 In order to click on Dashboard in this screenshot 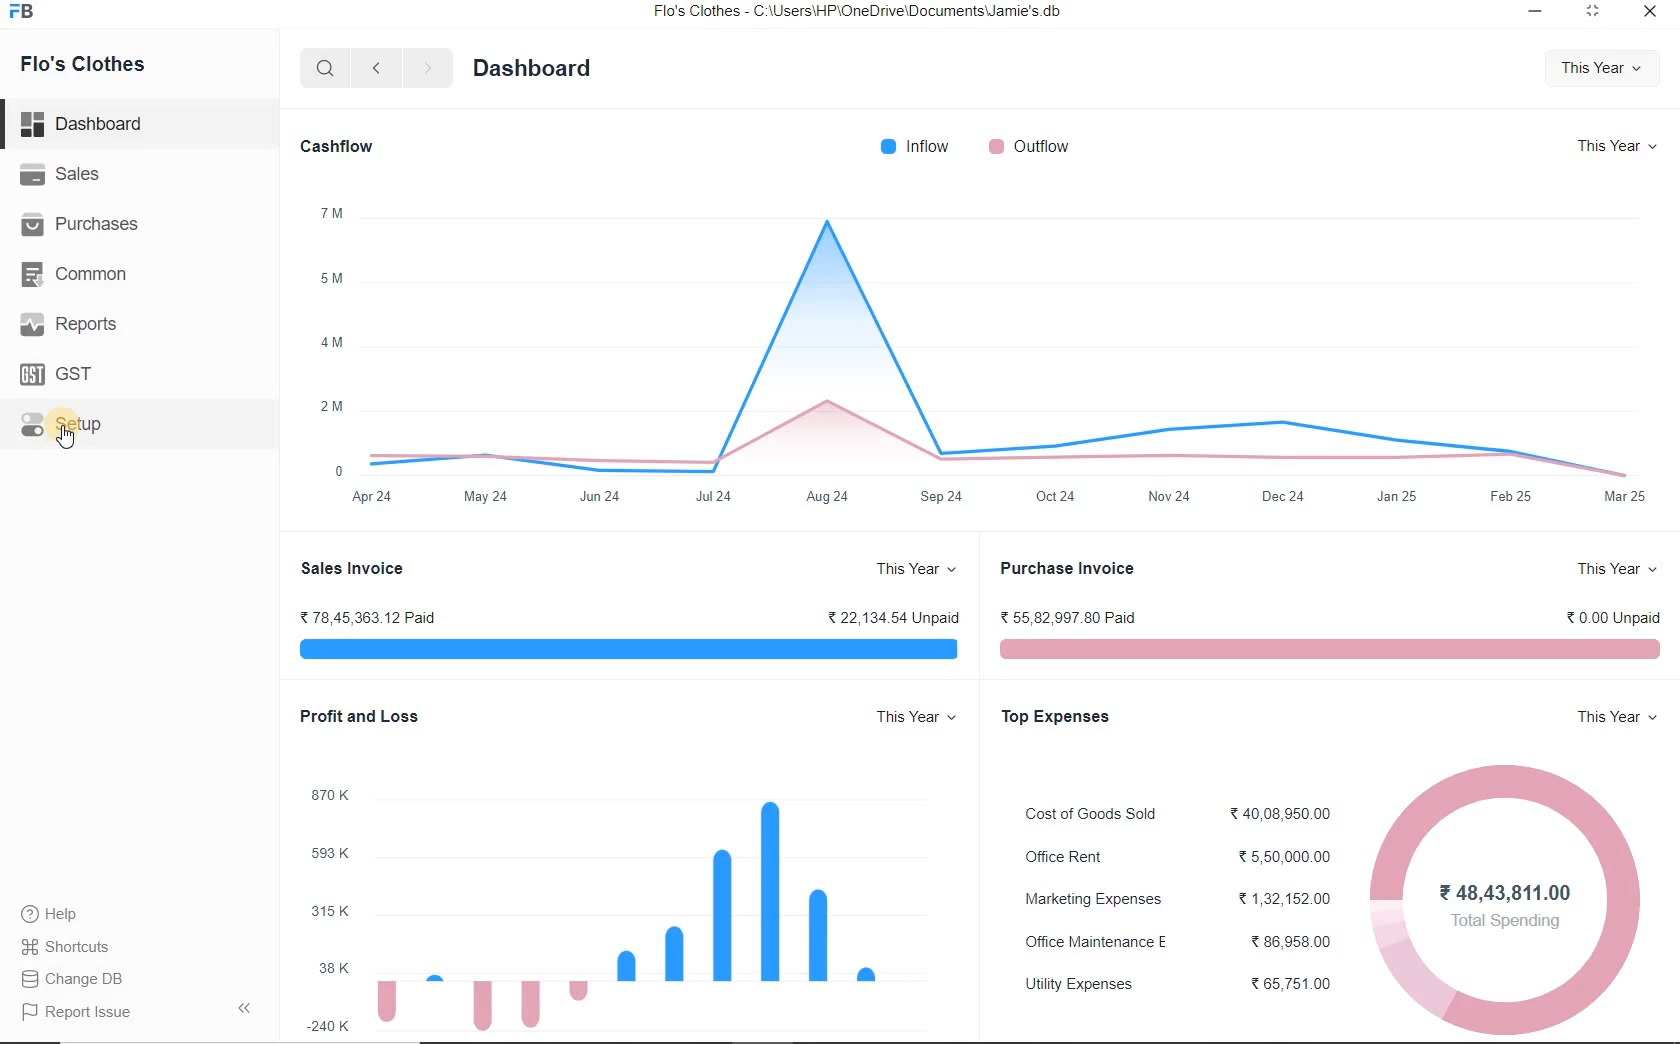, I will do `click(537, 68)`.